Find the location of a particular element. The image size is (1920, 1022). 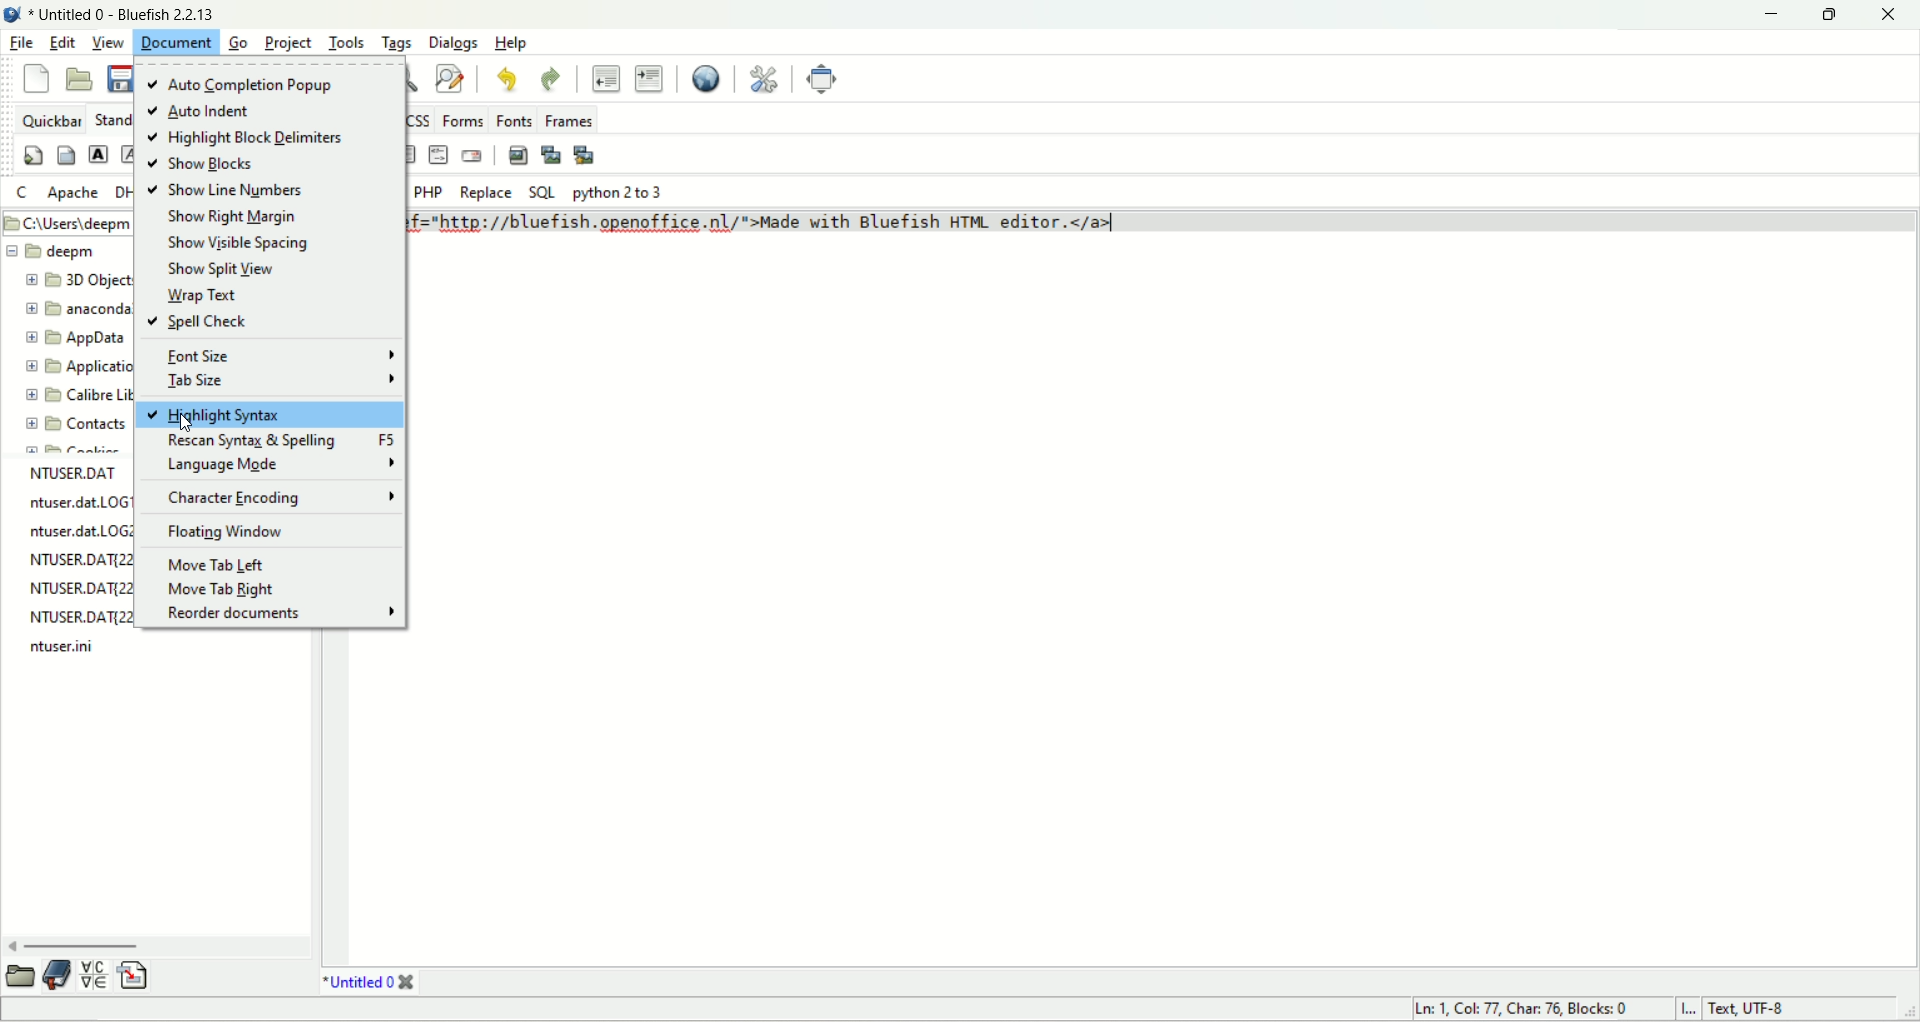

auto indent is located at coordinates (208, 112).